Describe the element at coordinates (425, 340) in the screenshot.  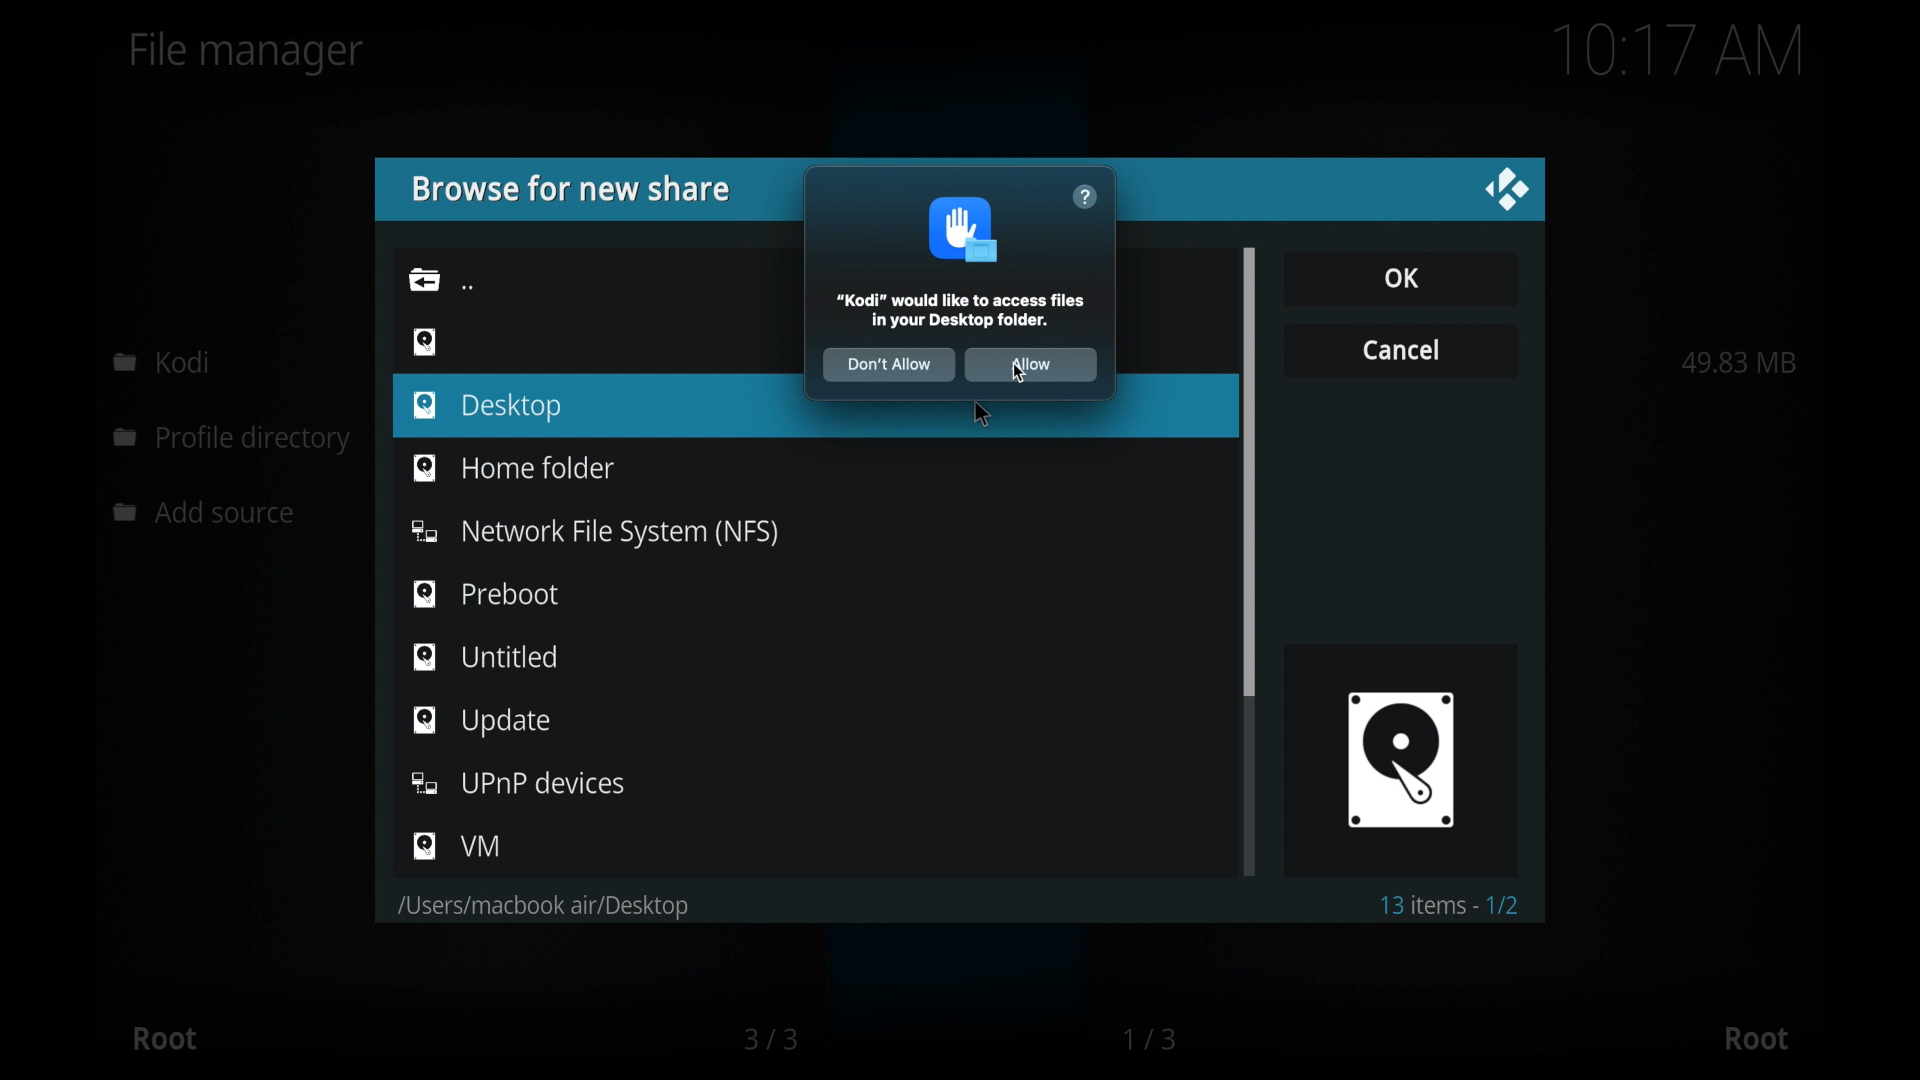
I see `icon` at that location.